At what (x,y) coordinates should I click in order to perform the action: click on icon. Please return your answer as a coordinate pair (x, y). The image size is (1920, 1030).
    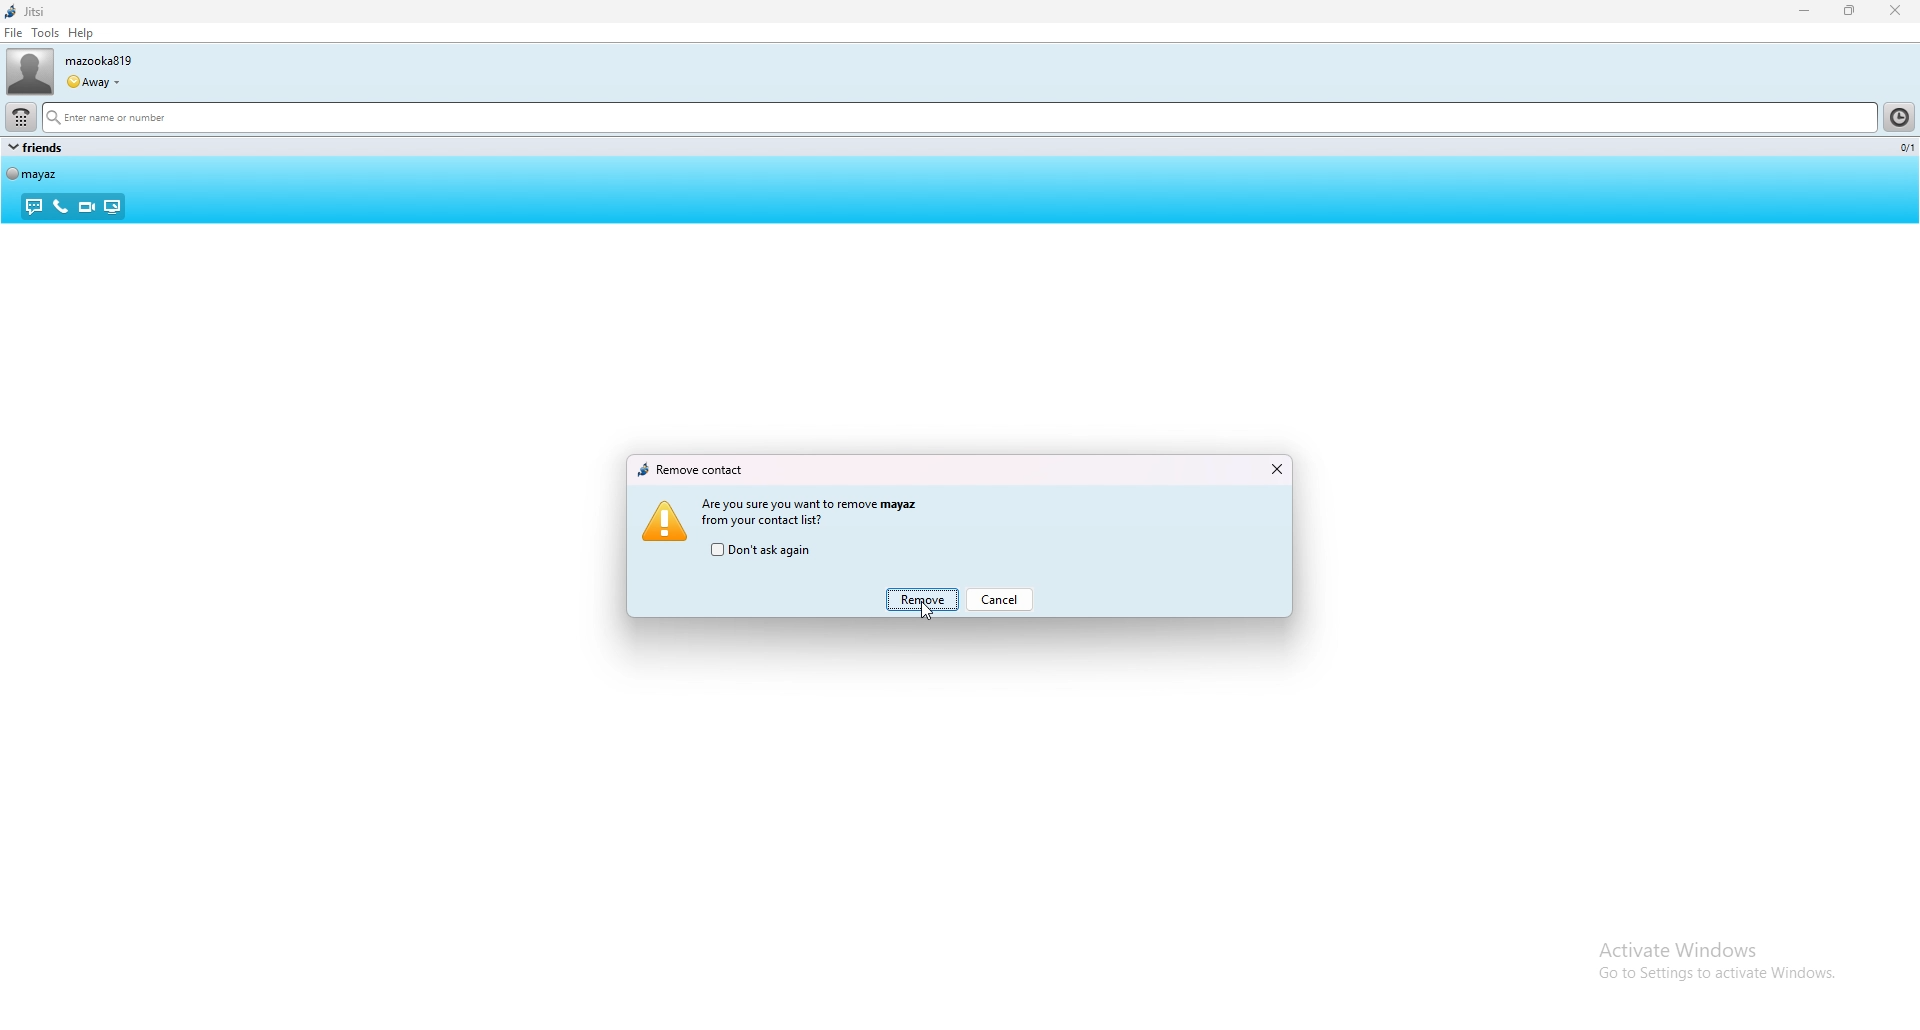
    Looking at the image, I should click on (666, 522).